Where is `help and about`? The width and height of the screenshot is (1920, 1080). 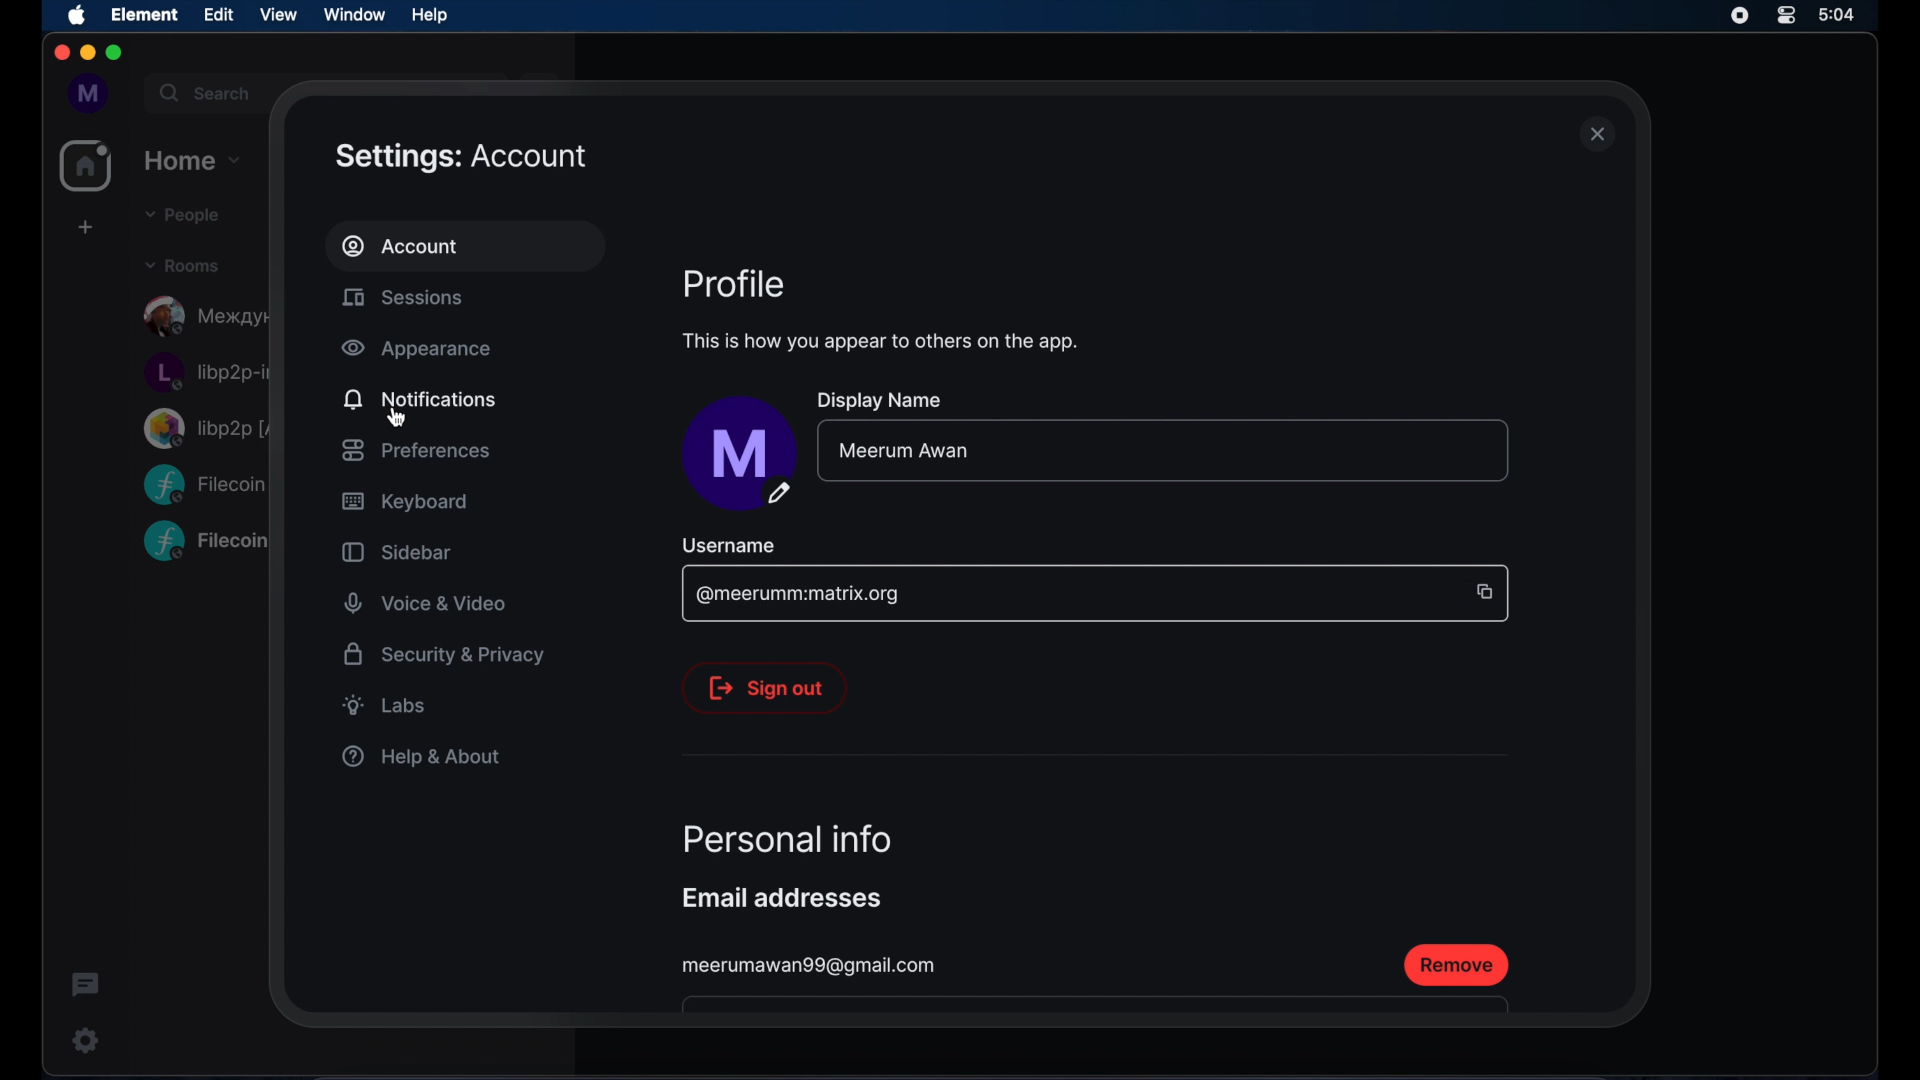
help and about is located at coordinates (419, 756).